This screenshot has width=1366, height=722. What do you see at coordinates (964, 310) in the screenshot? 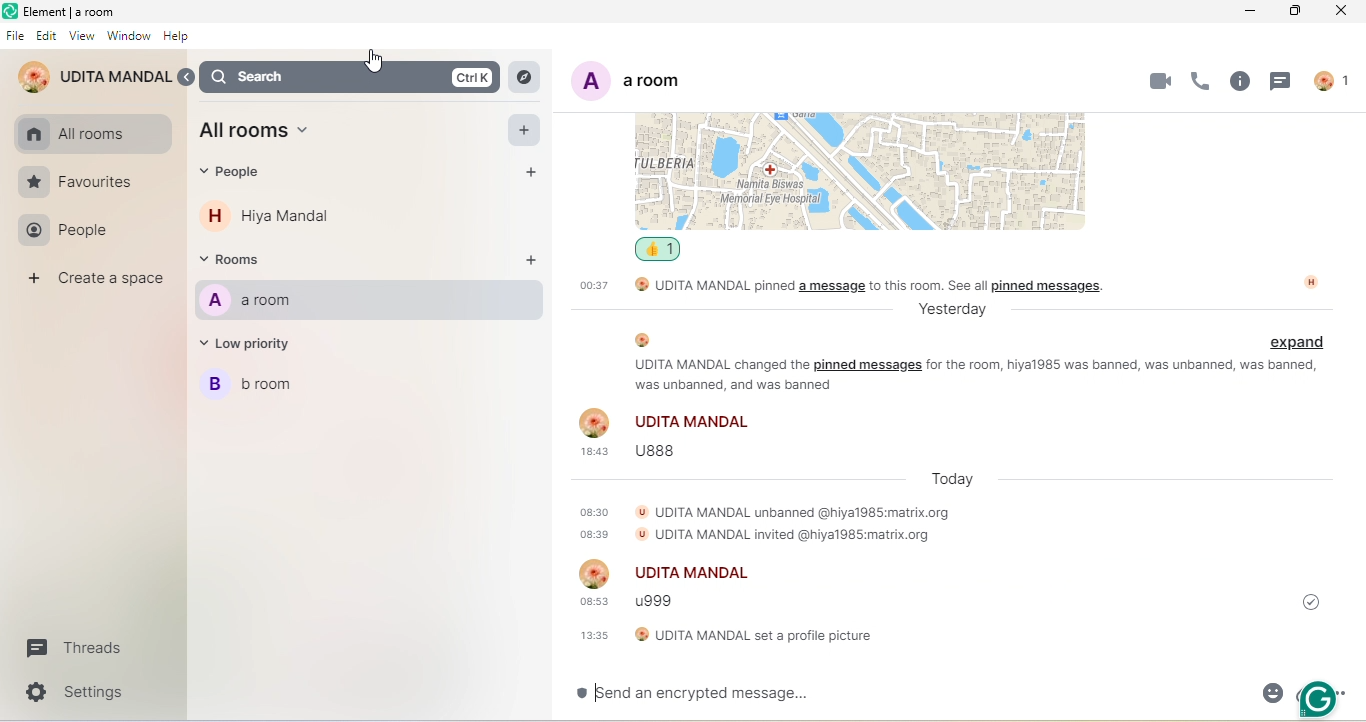
I see `Yesterday` at bounding box center [964, 310].